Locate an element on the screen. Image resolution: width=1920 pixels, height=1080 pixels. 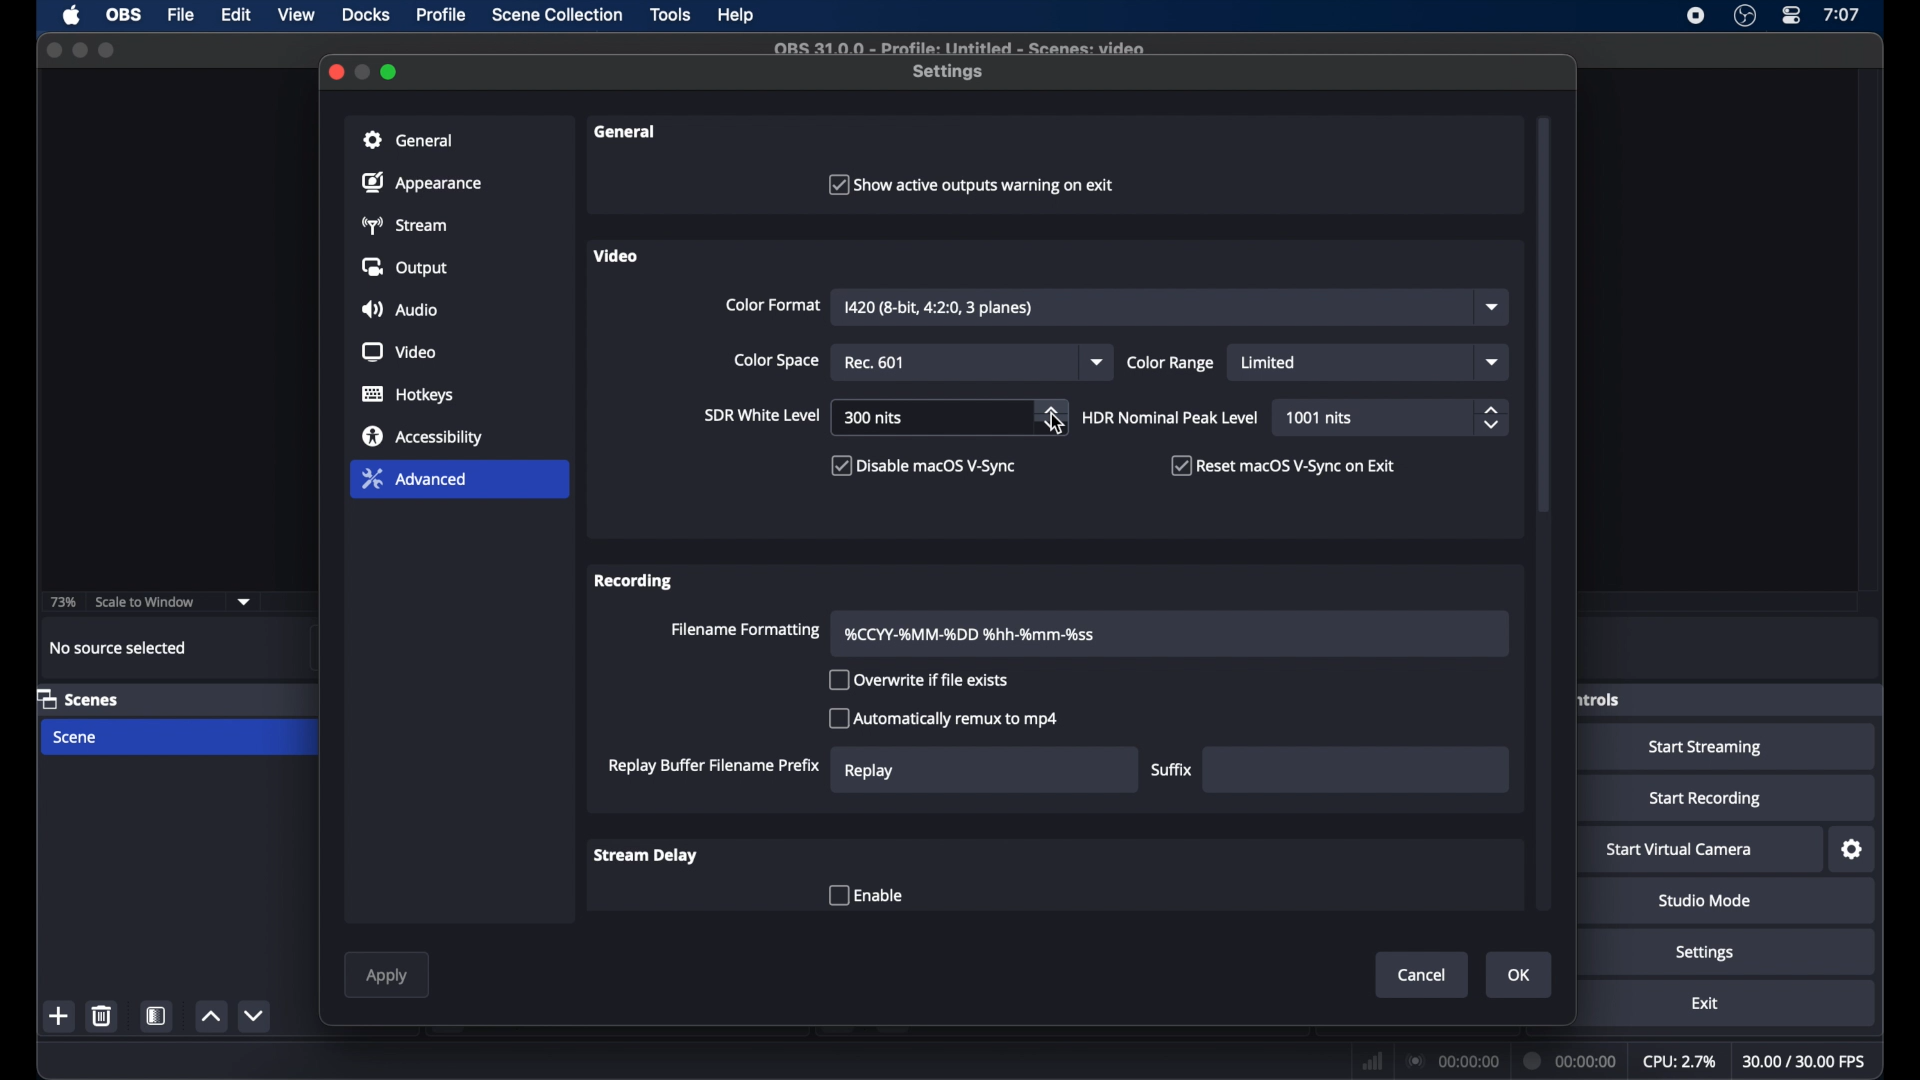
appearance is located at coordinates (424, 182).